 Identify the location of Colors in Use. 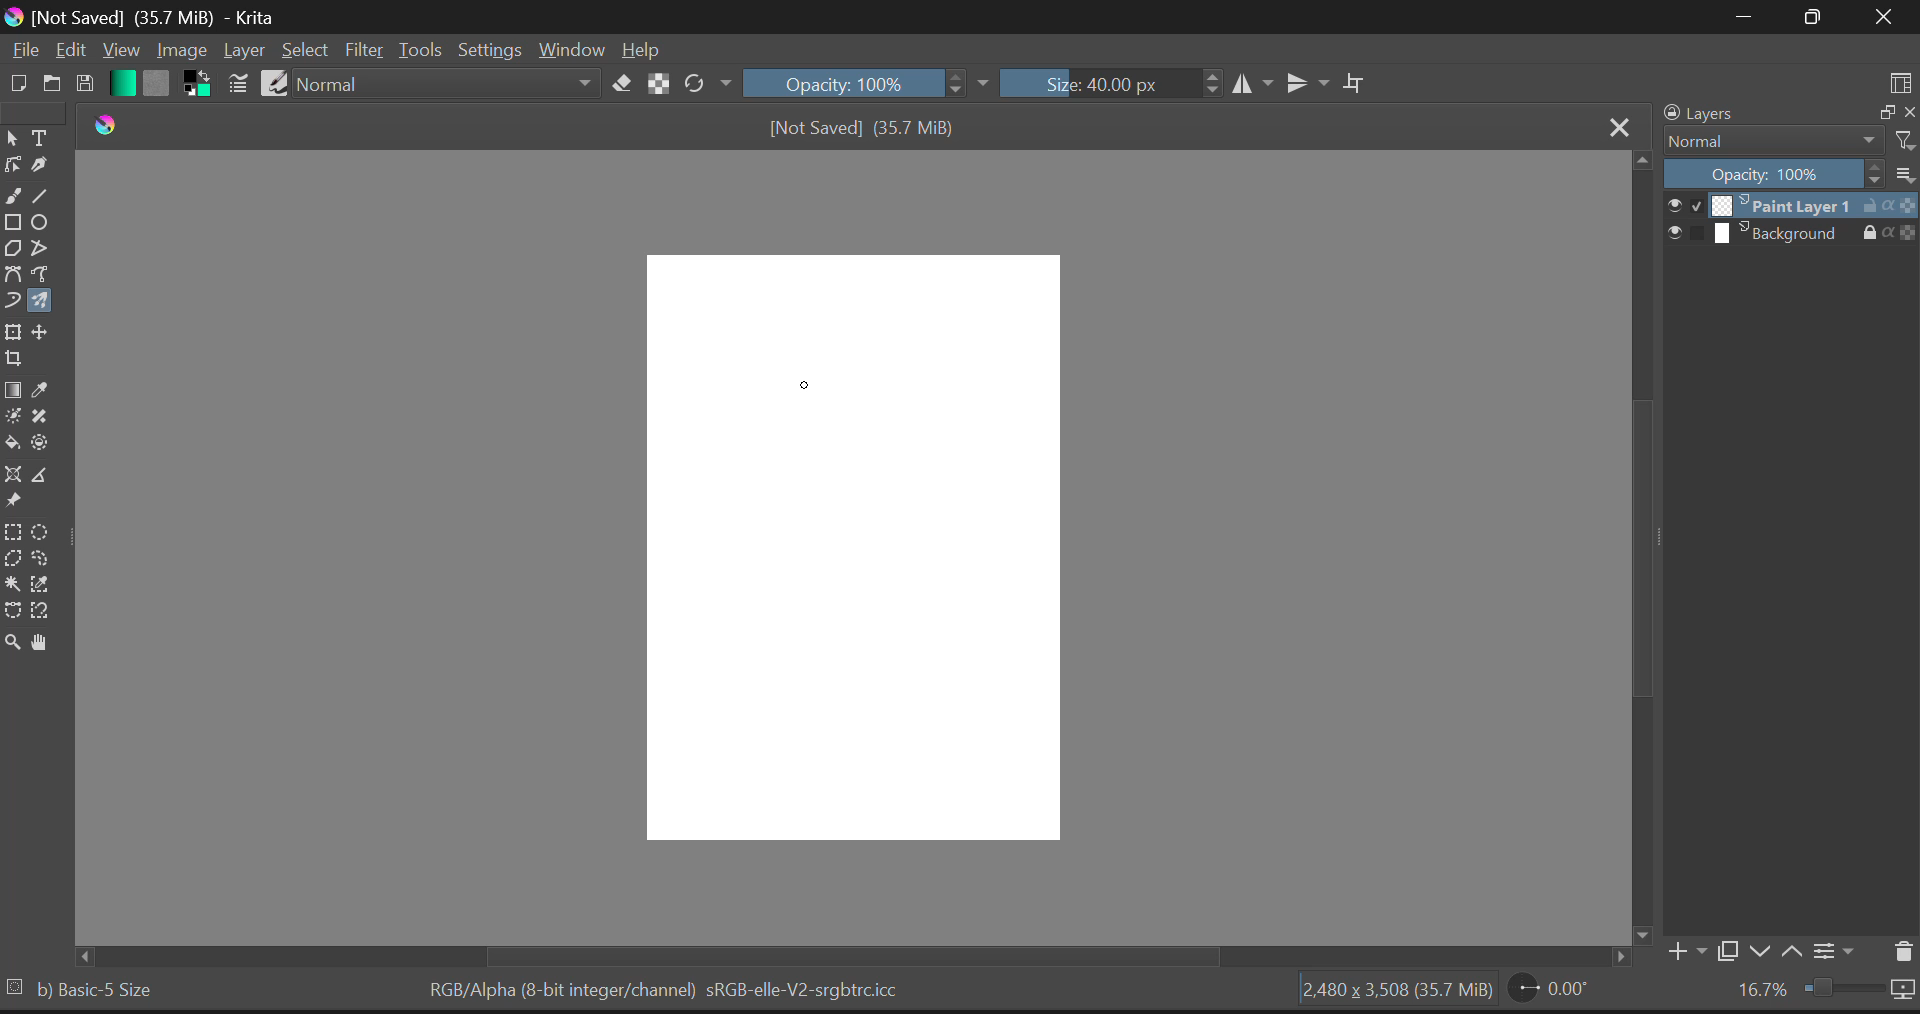
(196, 83).